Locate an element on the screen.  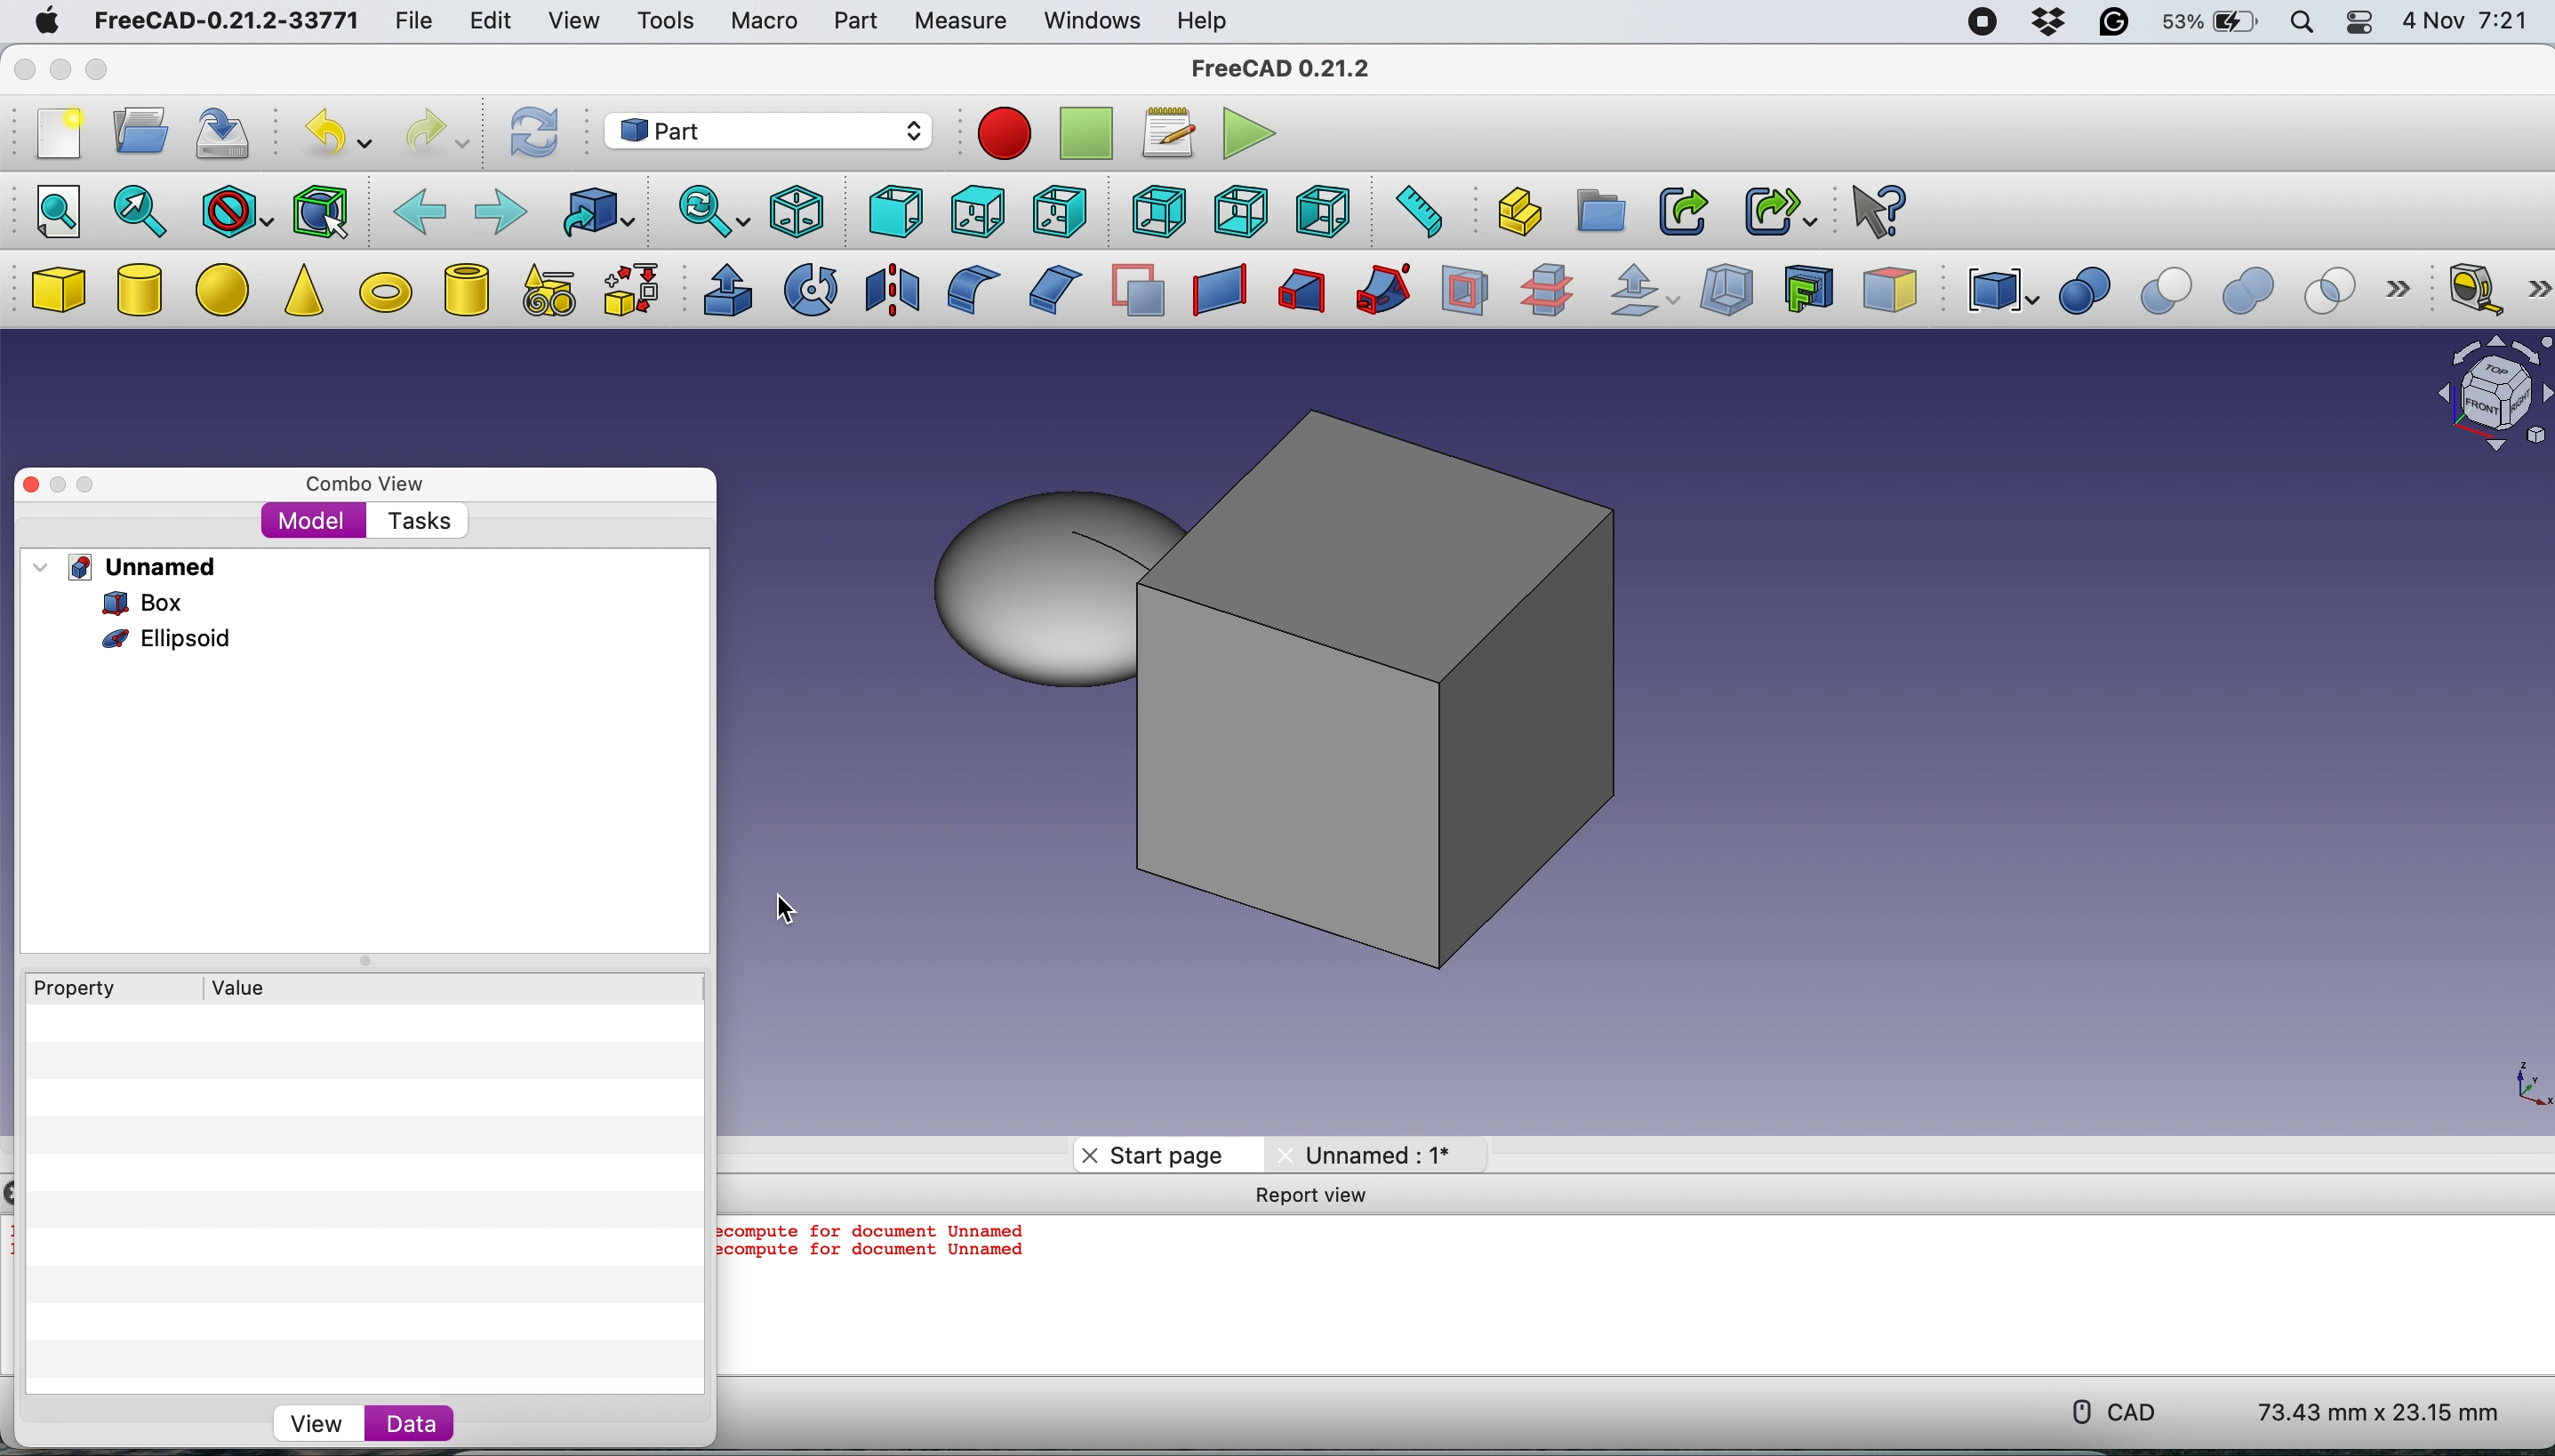
compound tools is located at coordinates (1998, 291).